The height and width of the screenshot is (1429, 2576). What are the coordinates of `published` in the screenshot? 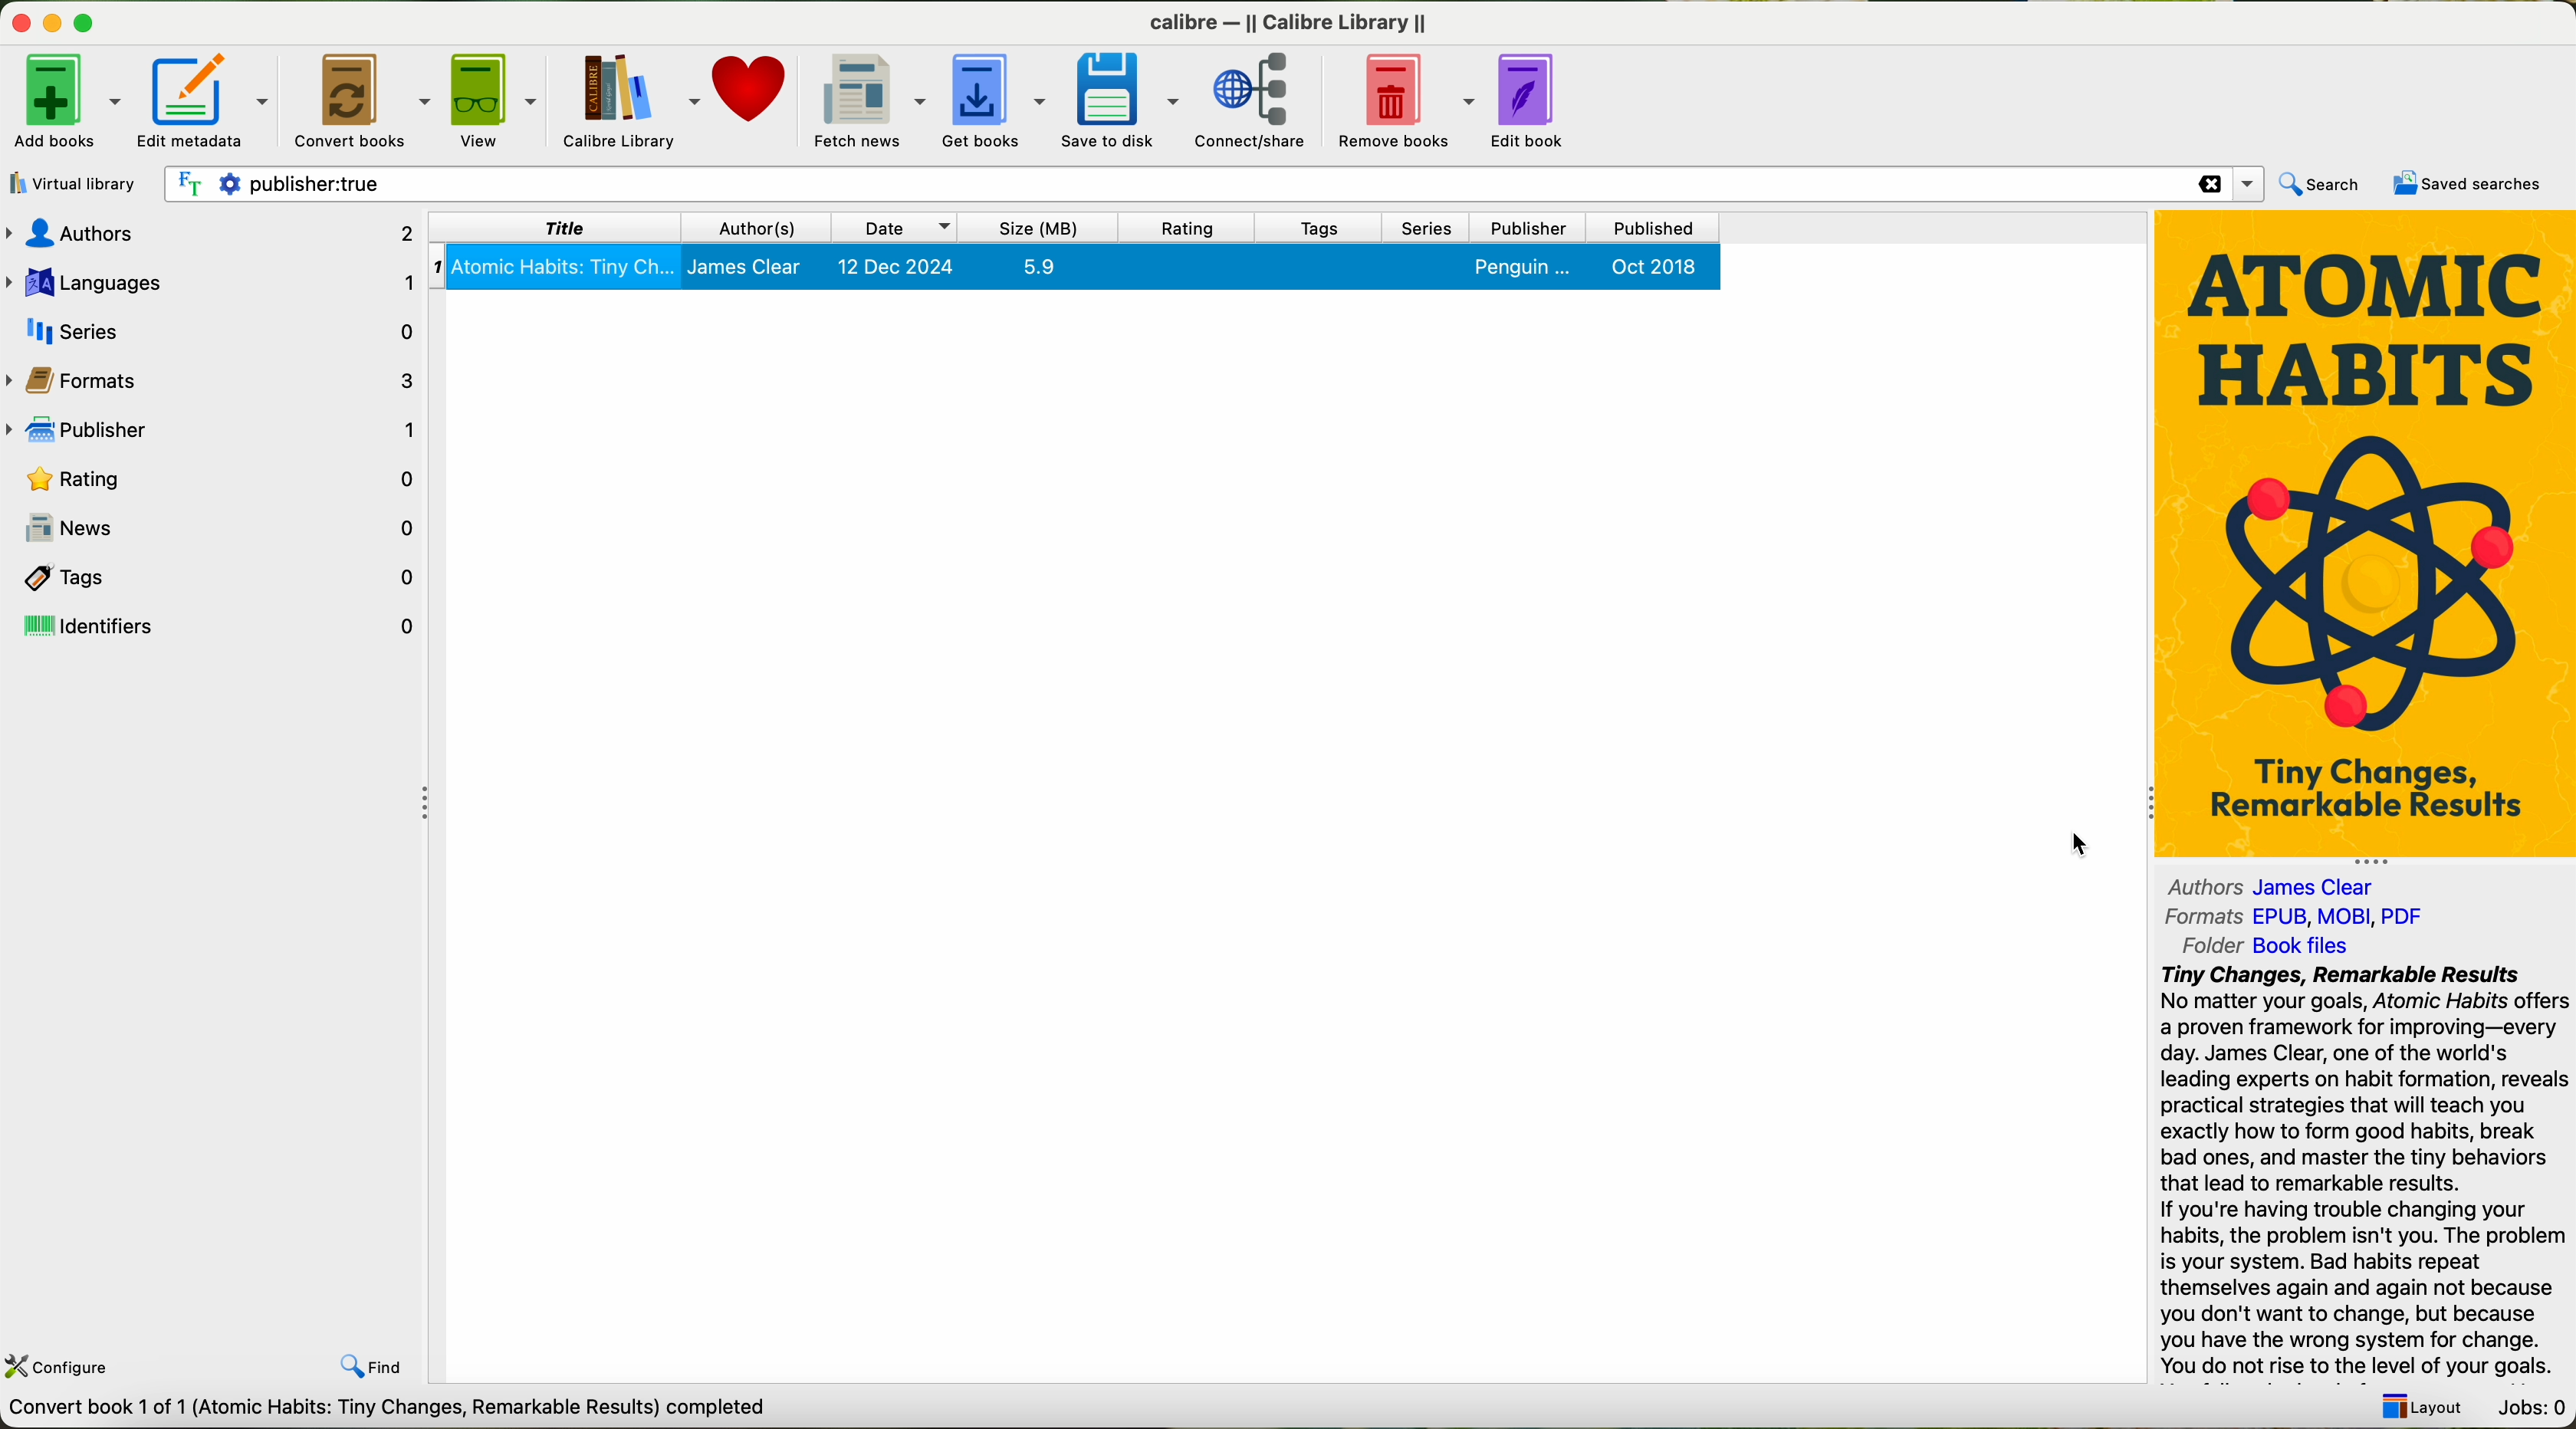 It's located at (1655, 228).